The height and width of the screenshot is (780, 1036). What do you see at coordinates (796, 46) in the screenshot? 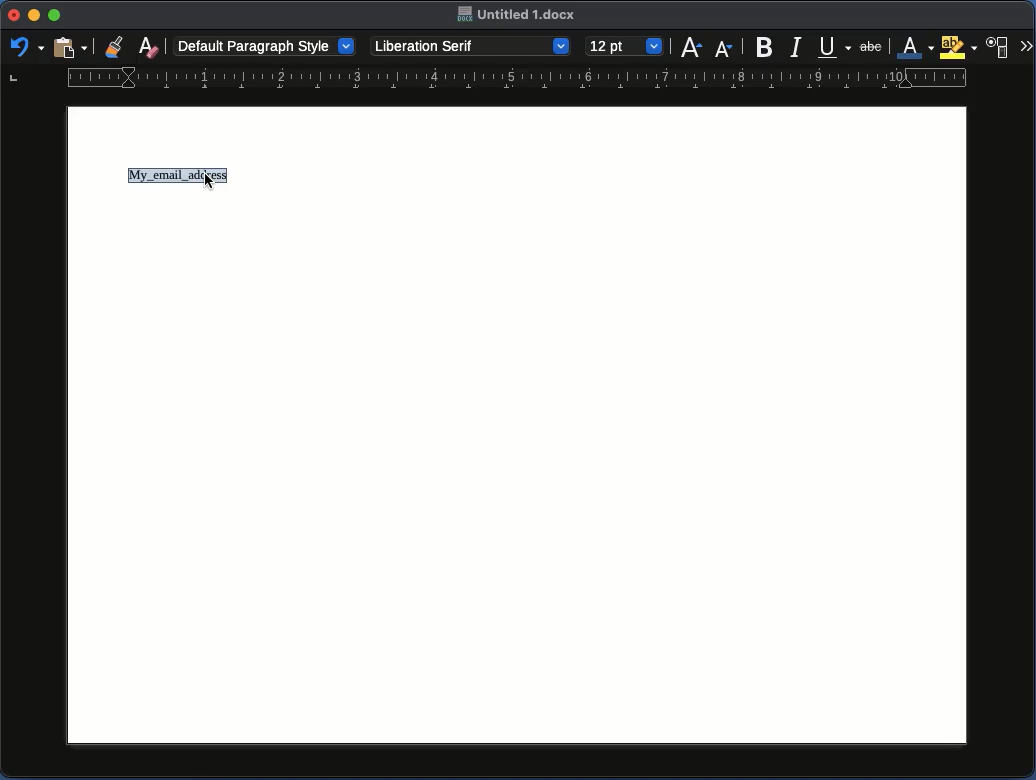
I see `Italics` at bounding box center [796, 46].